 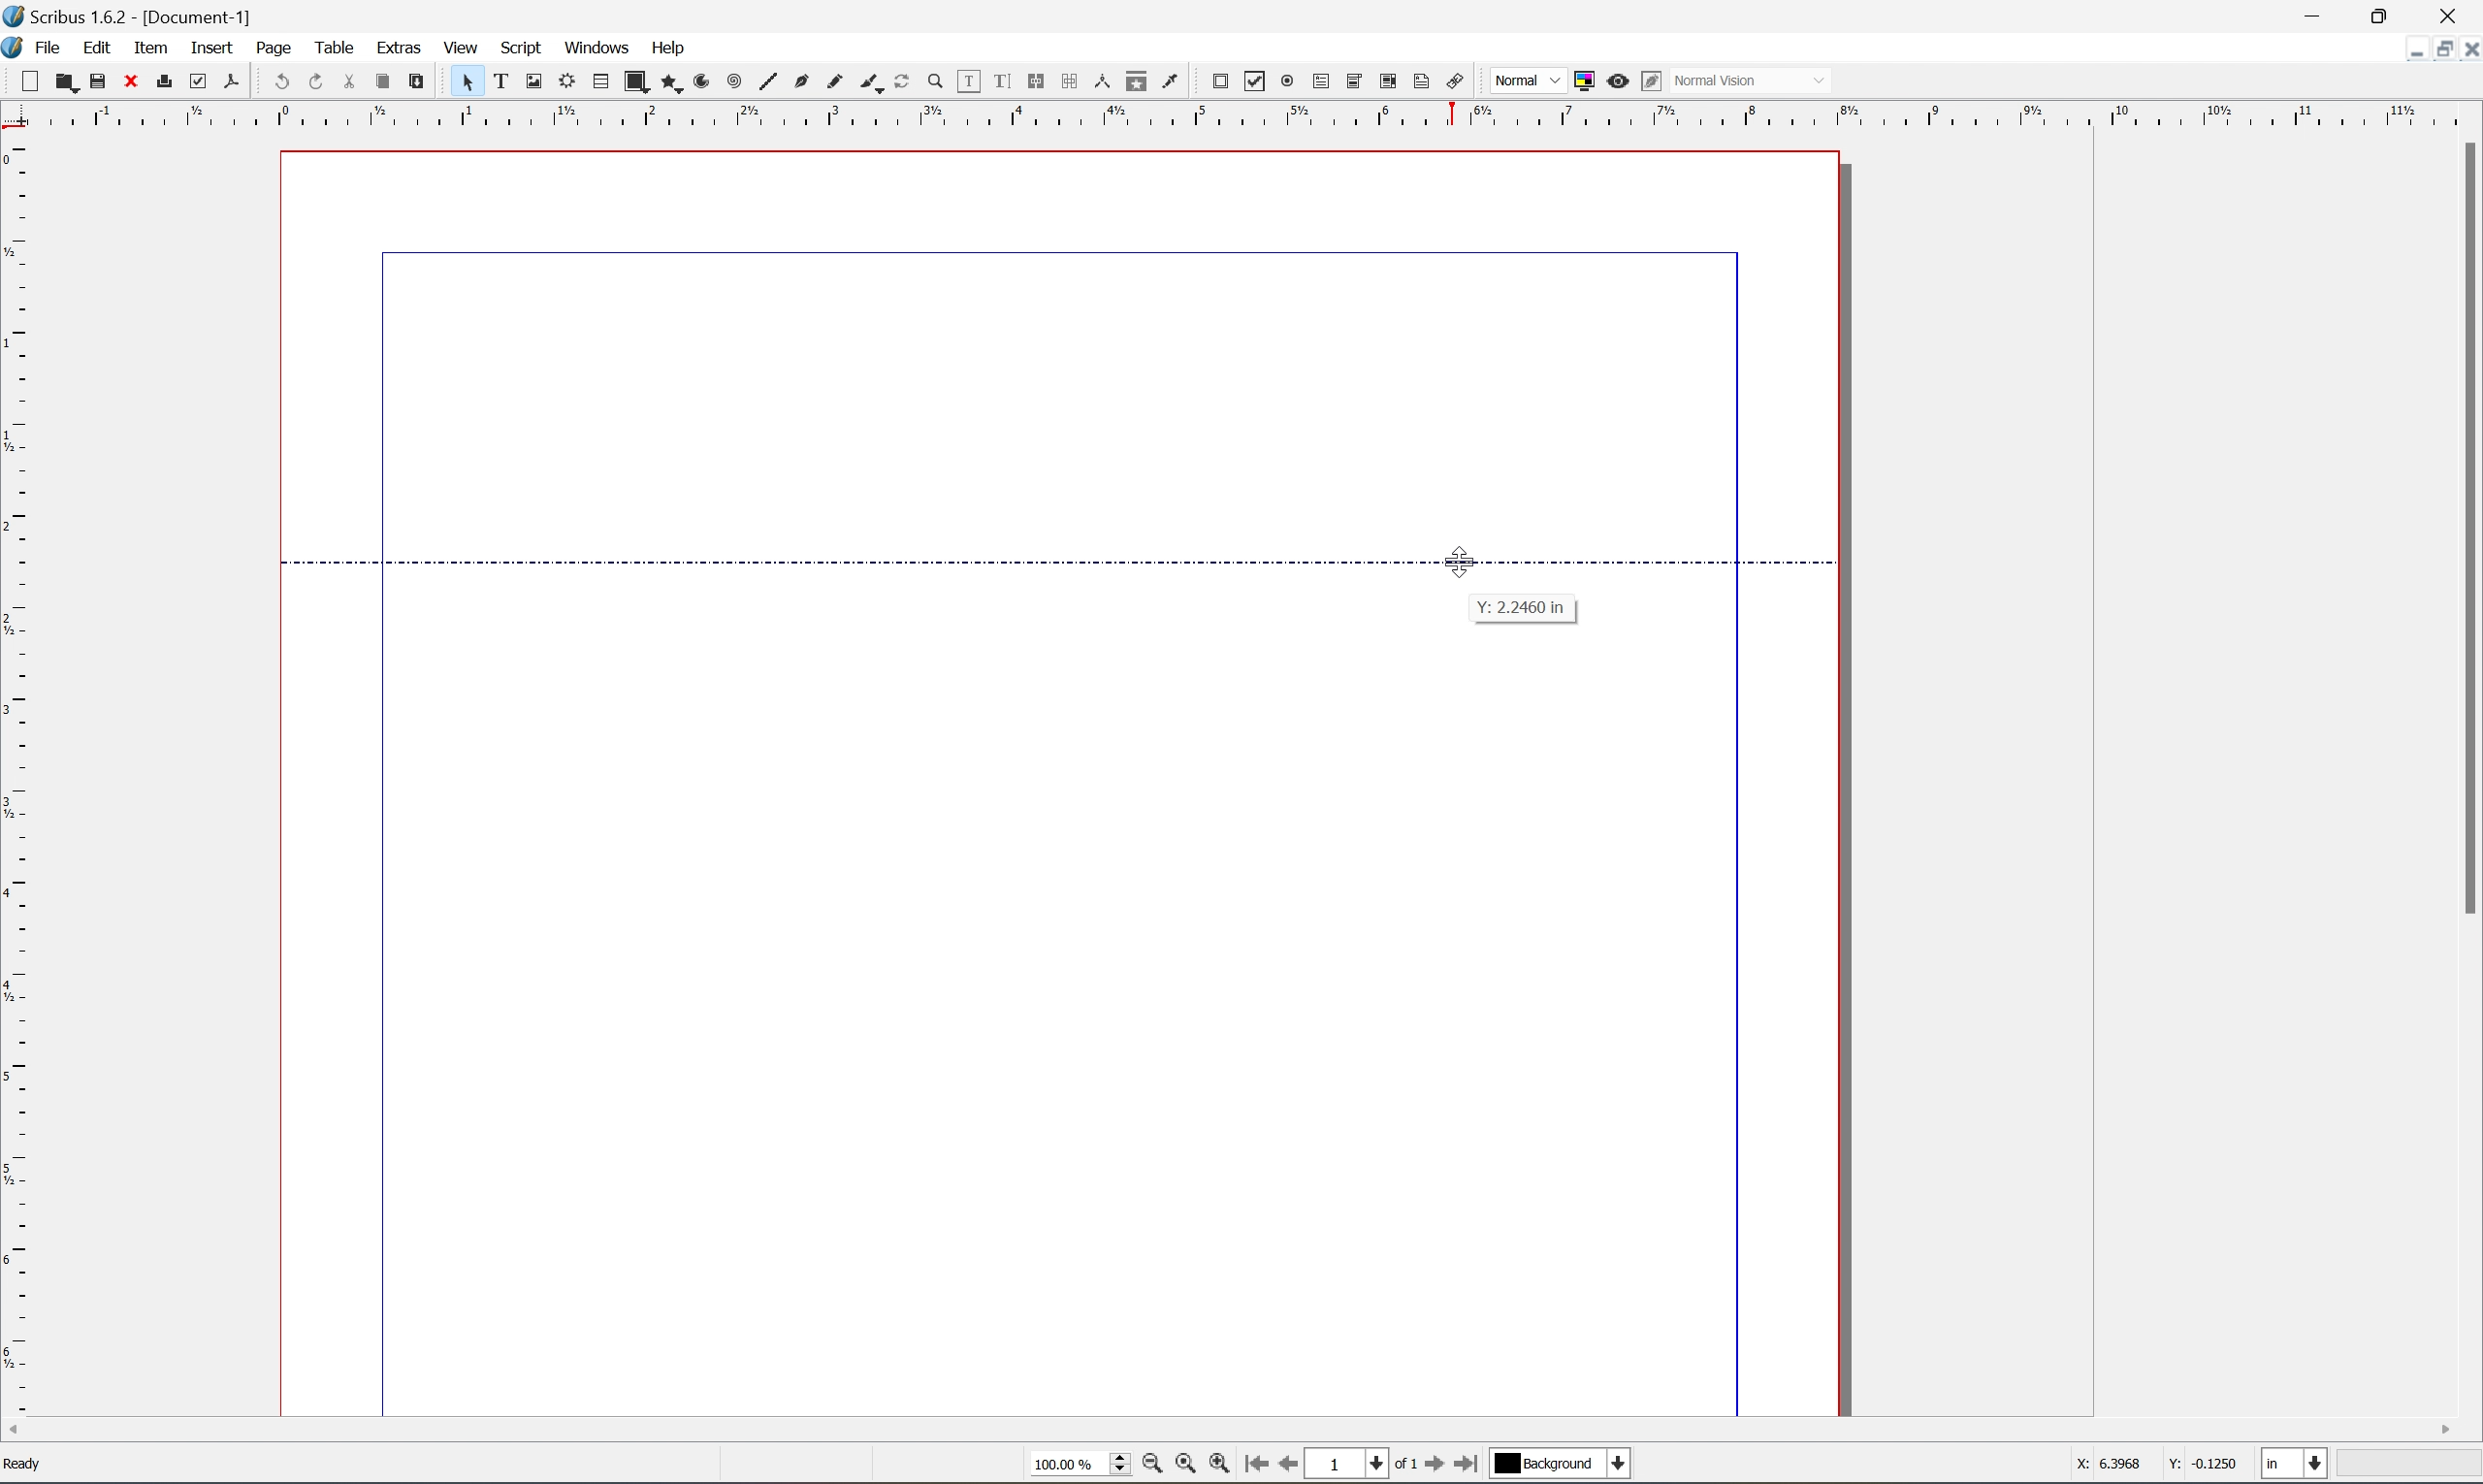 I want to click on Ready, so click(x=29, y=1468).